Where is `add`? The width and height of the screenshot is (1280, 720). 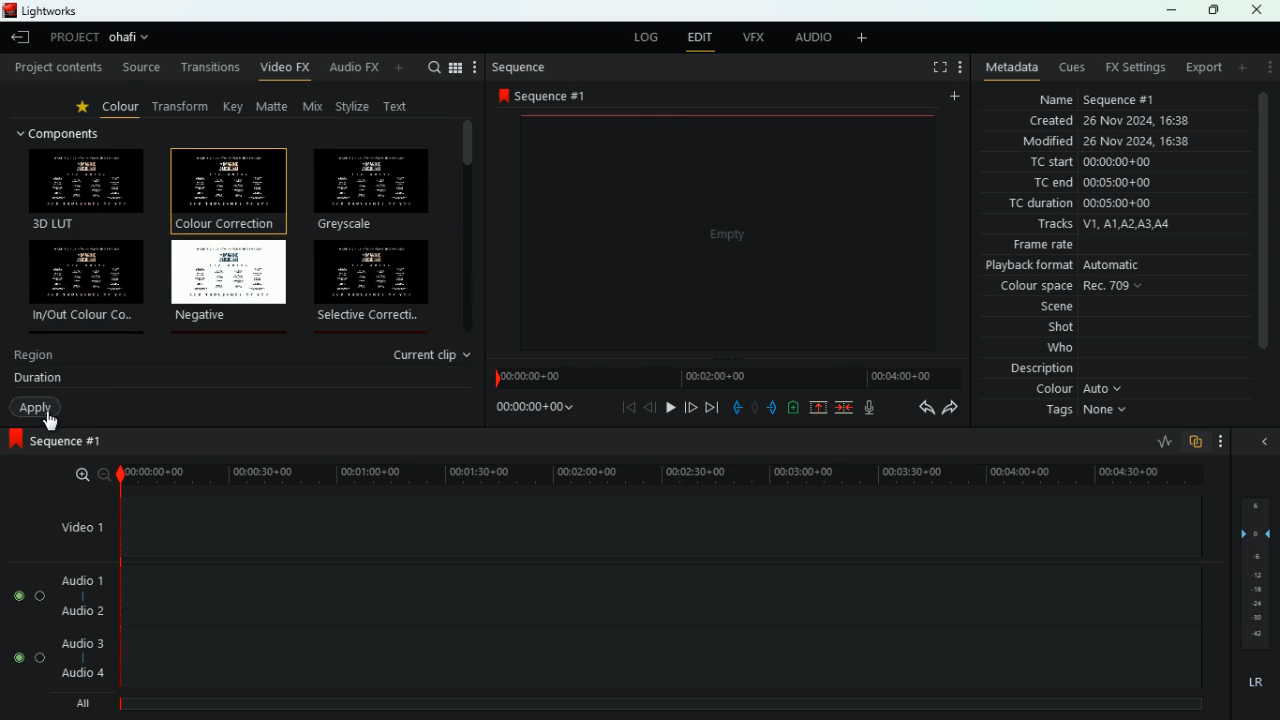
add is located at coordinates (792, 407).